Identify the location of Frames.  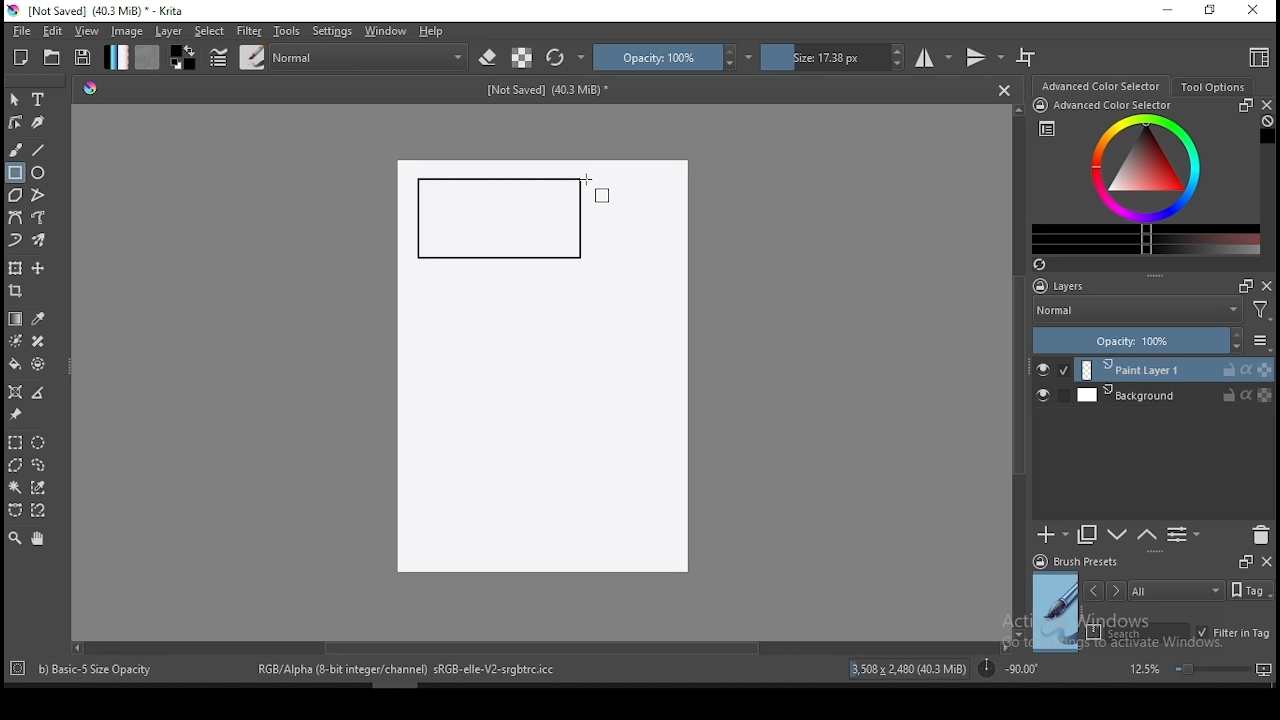
(1245, 561).